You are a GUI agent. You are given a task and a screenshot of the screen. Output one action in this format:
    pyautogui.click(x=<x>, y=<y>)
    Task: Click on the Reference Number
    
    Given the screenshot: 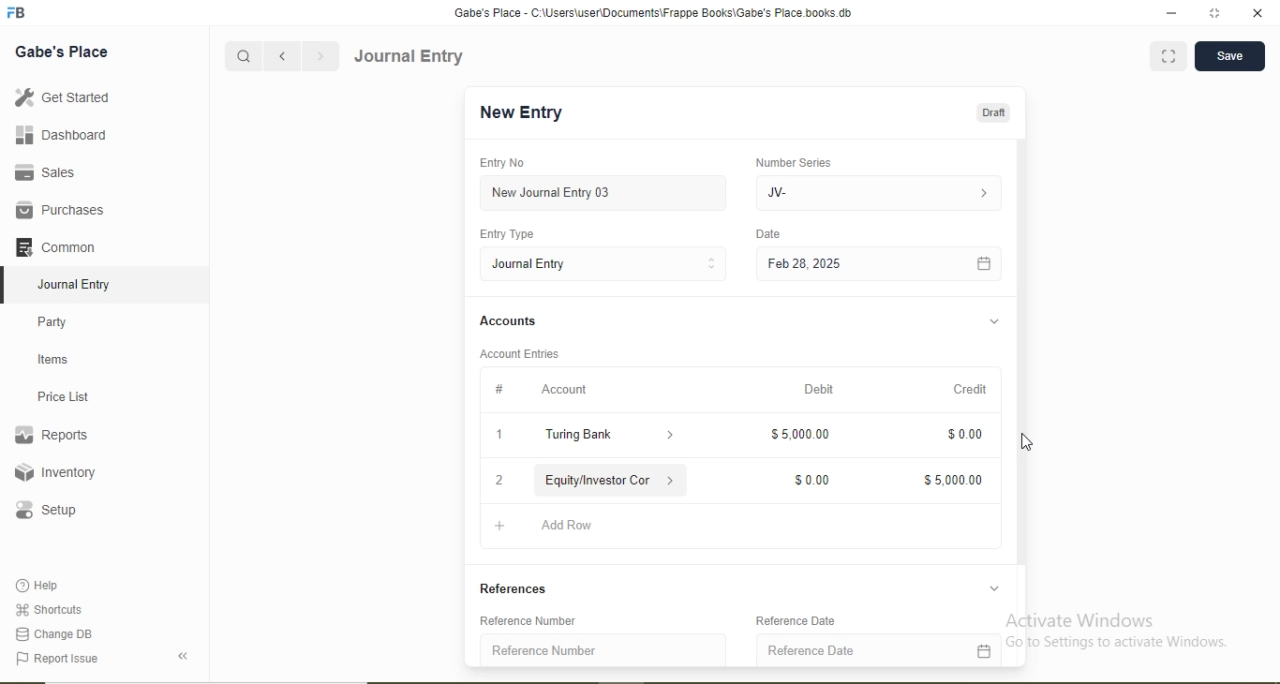 What is the action you would take?
    pyautogui.click(x=529, y=620)
    